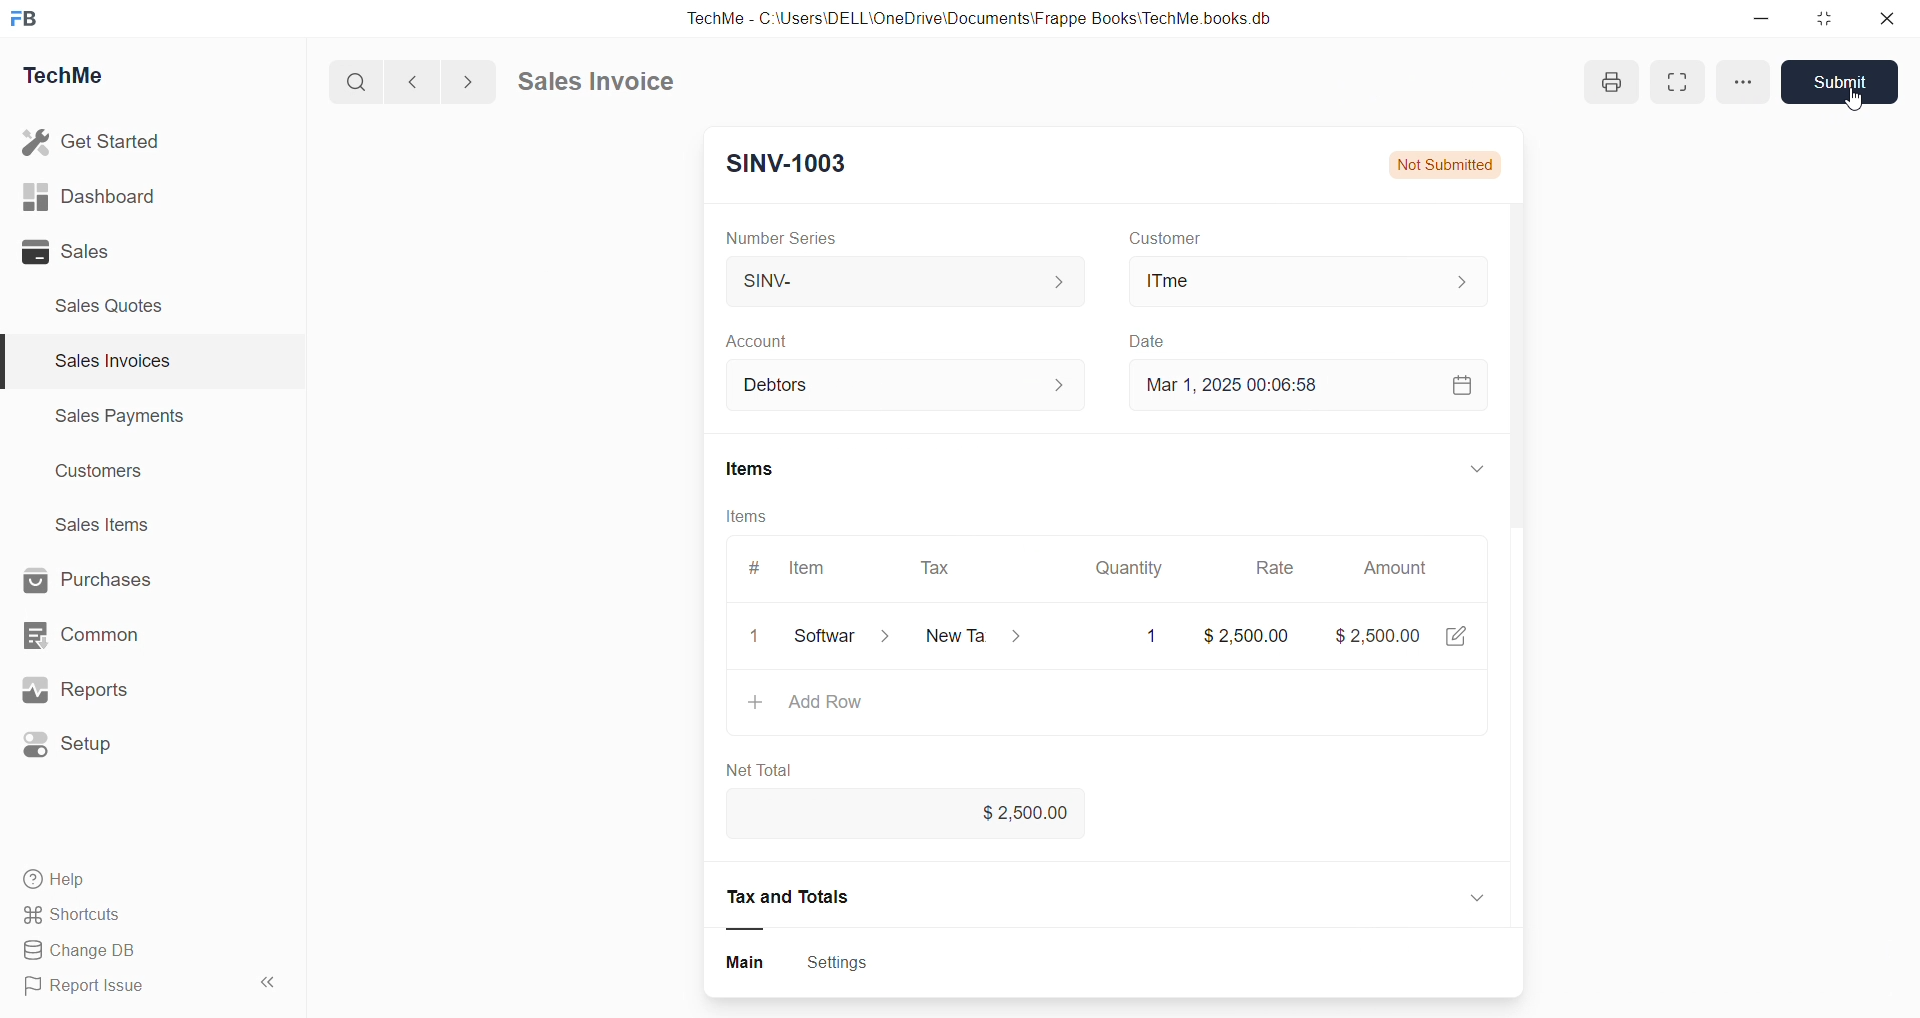 Image resolution: width=1920 pixels, height=1018 pixels. Describe the element at coordinates (761, 963) in the screenshot. I see `Main` at that location.